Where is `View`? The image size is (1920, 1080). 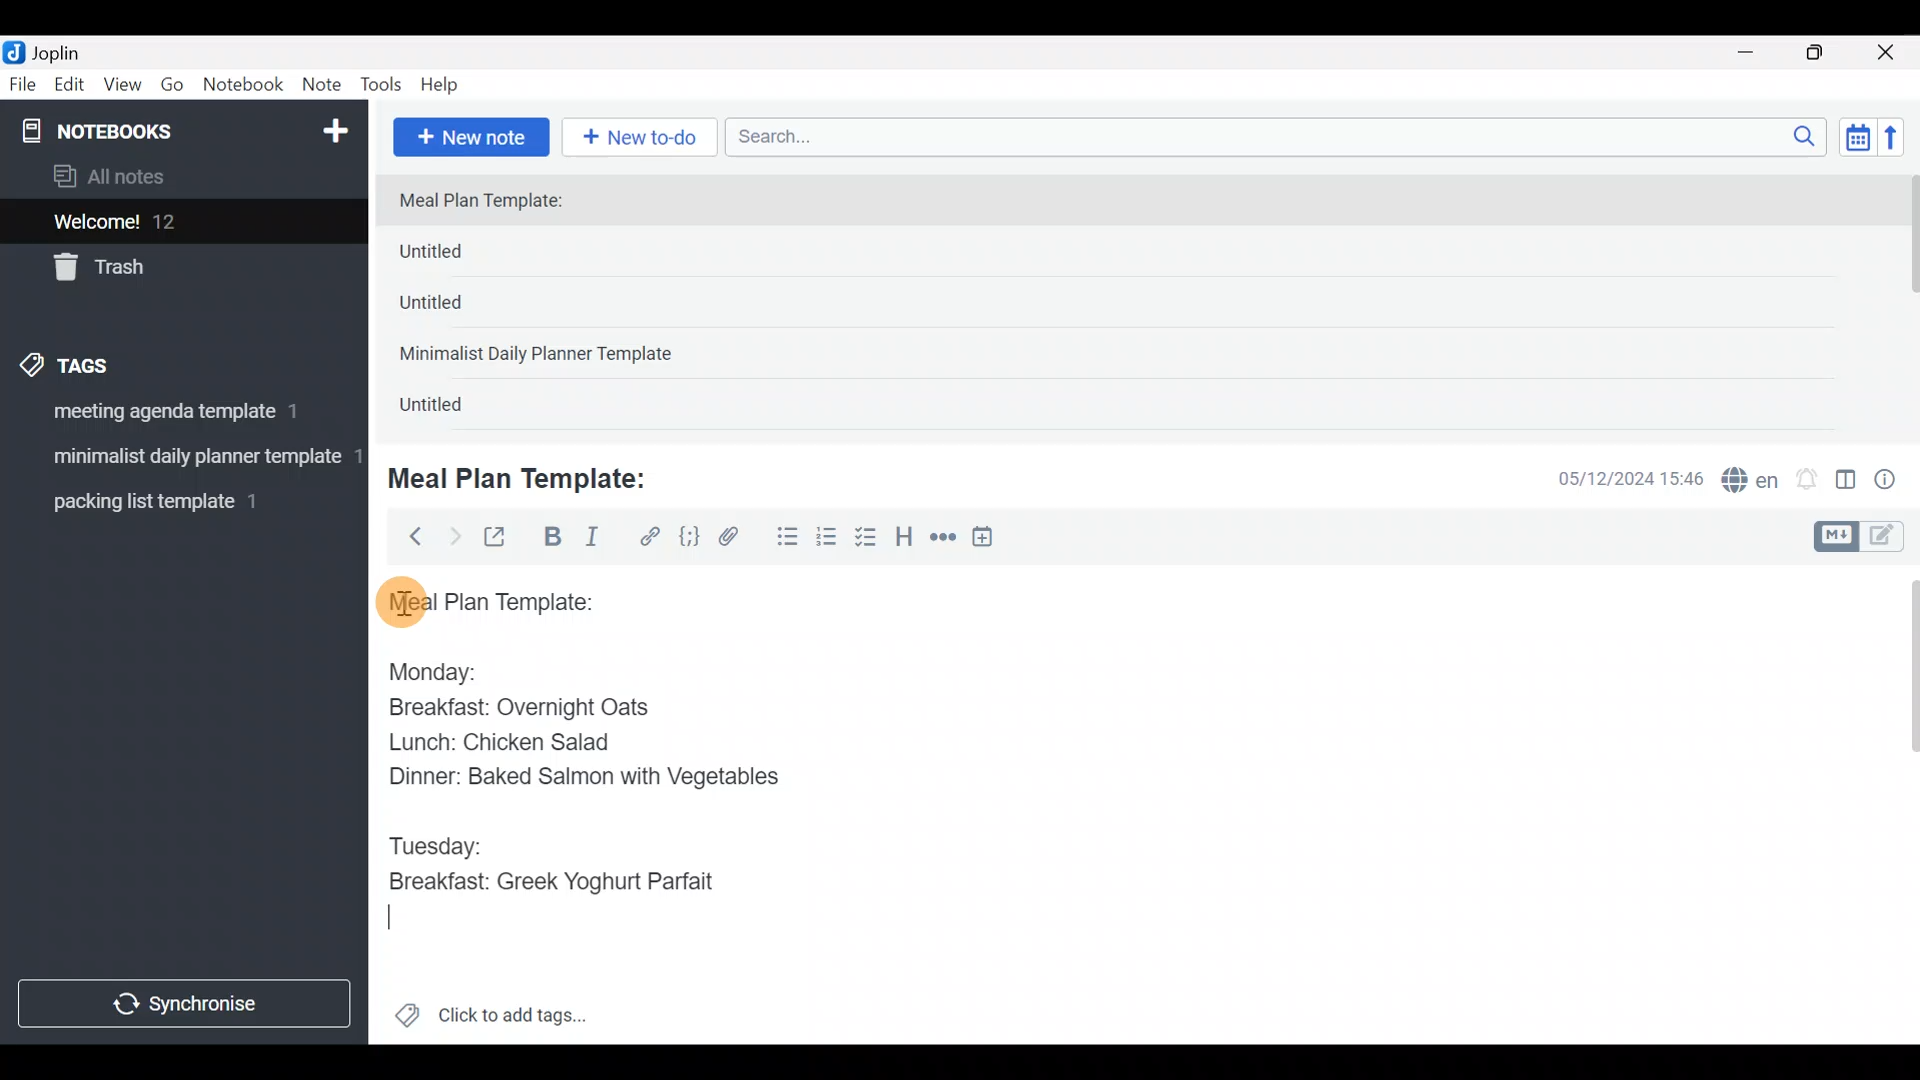
View is located at coordinates (122, 88).